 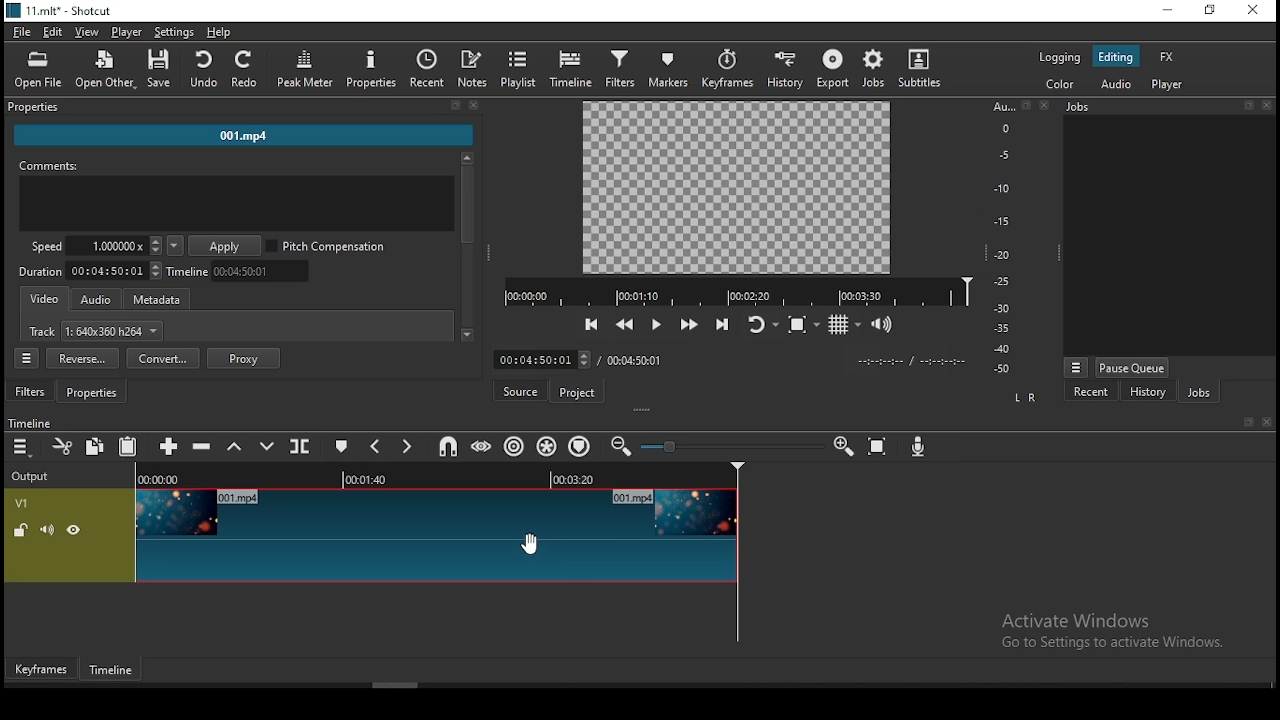 I want to click on TIMELINE, so click(x=442, y=476).